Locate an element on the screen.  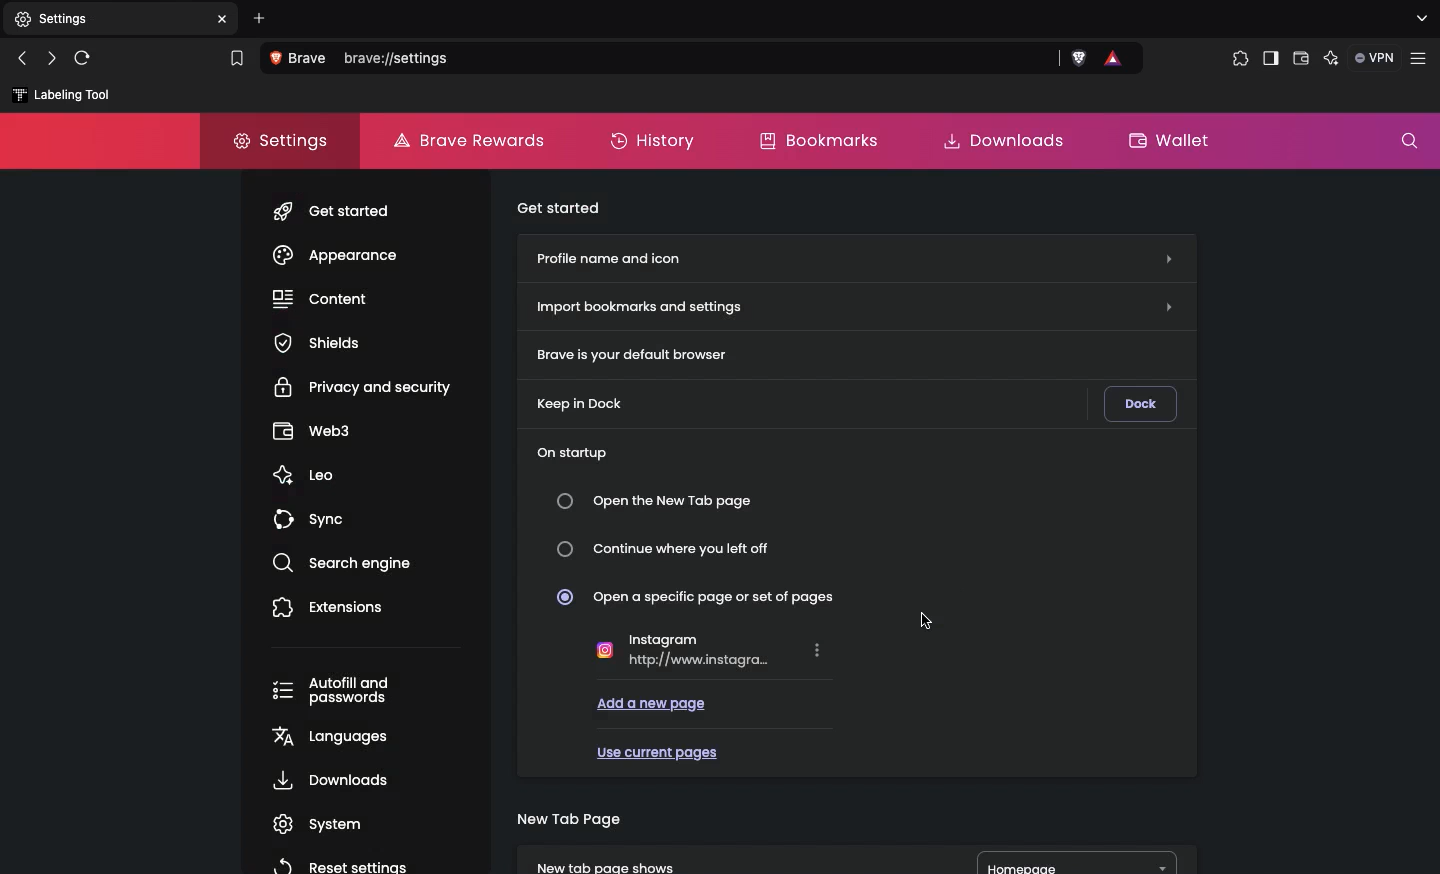
Extensions is located at coordinates (1236, 59).